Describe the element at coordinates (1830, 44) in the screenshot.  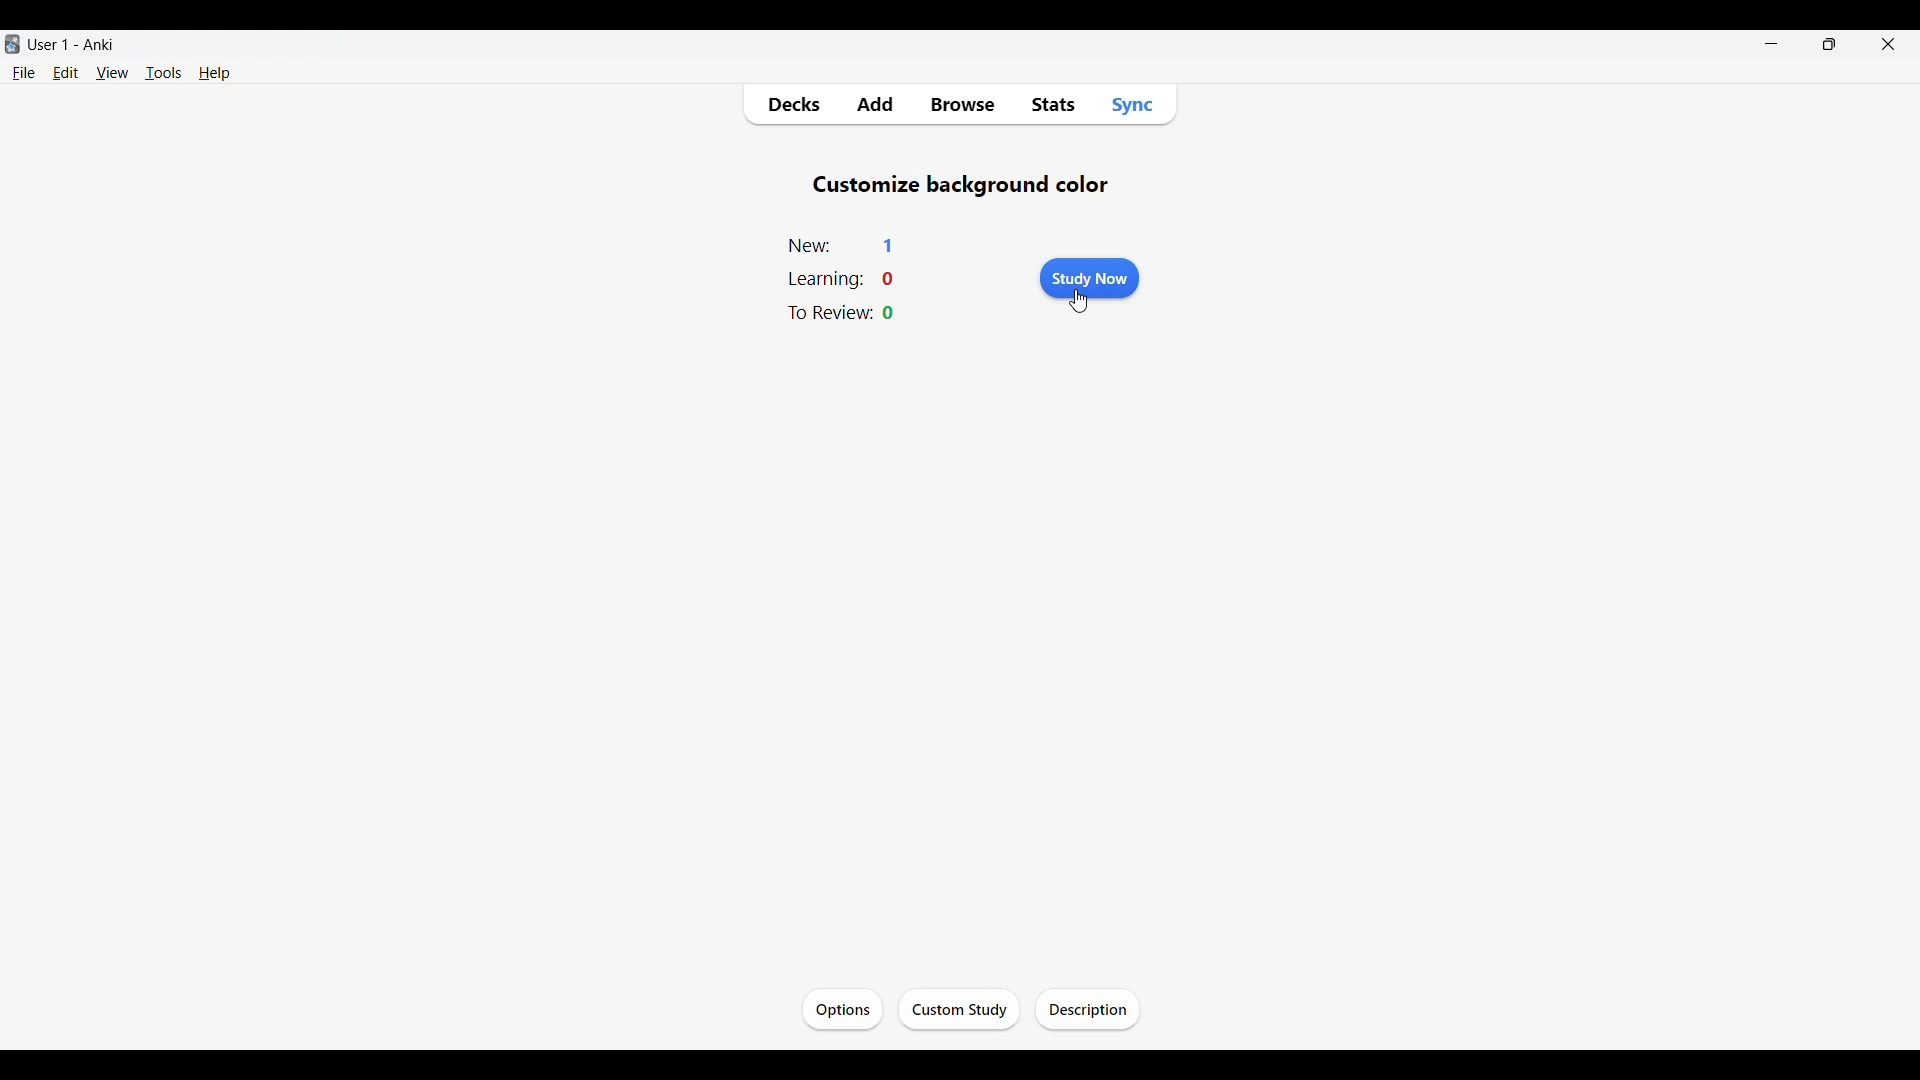
I see `Show interface in smaller tab` at that location.